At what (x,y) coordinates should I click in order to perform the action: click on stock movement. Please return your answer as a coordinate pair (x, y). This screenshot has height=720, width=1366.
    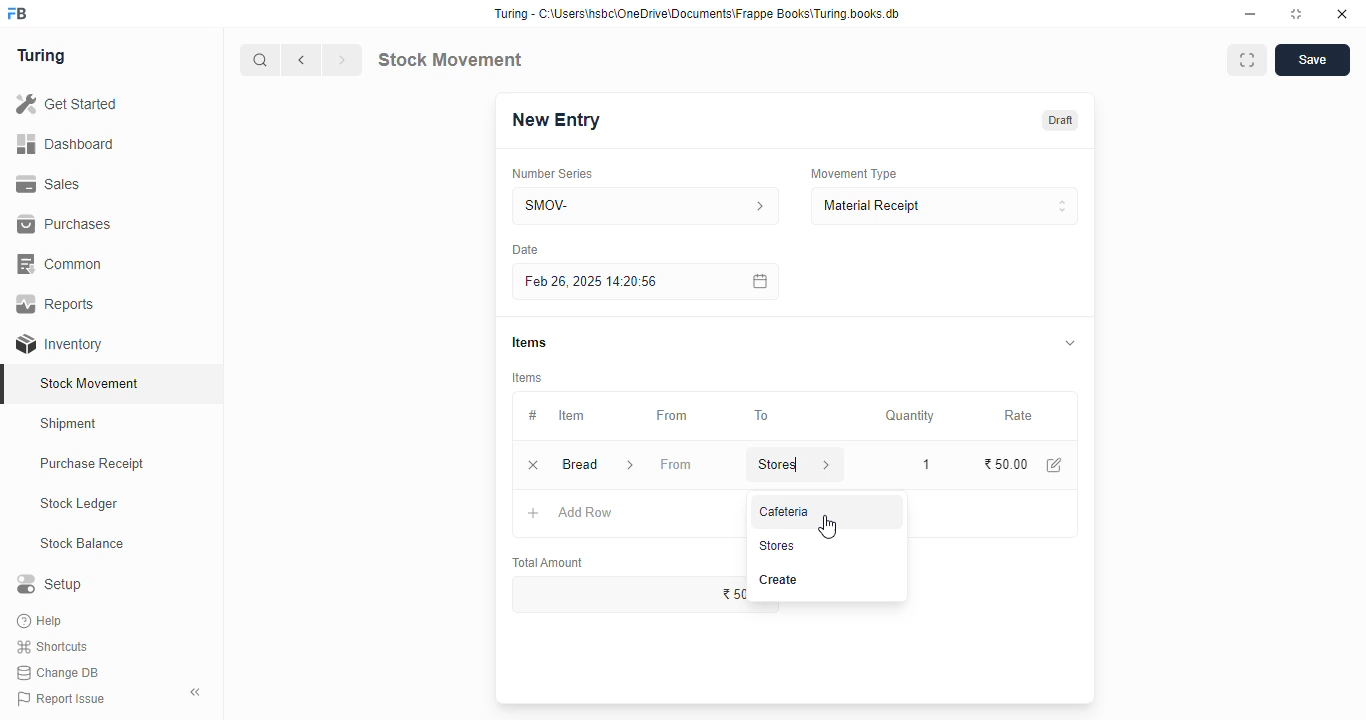
    Looking at the image, I should click on (449, 59).